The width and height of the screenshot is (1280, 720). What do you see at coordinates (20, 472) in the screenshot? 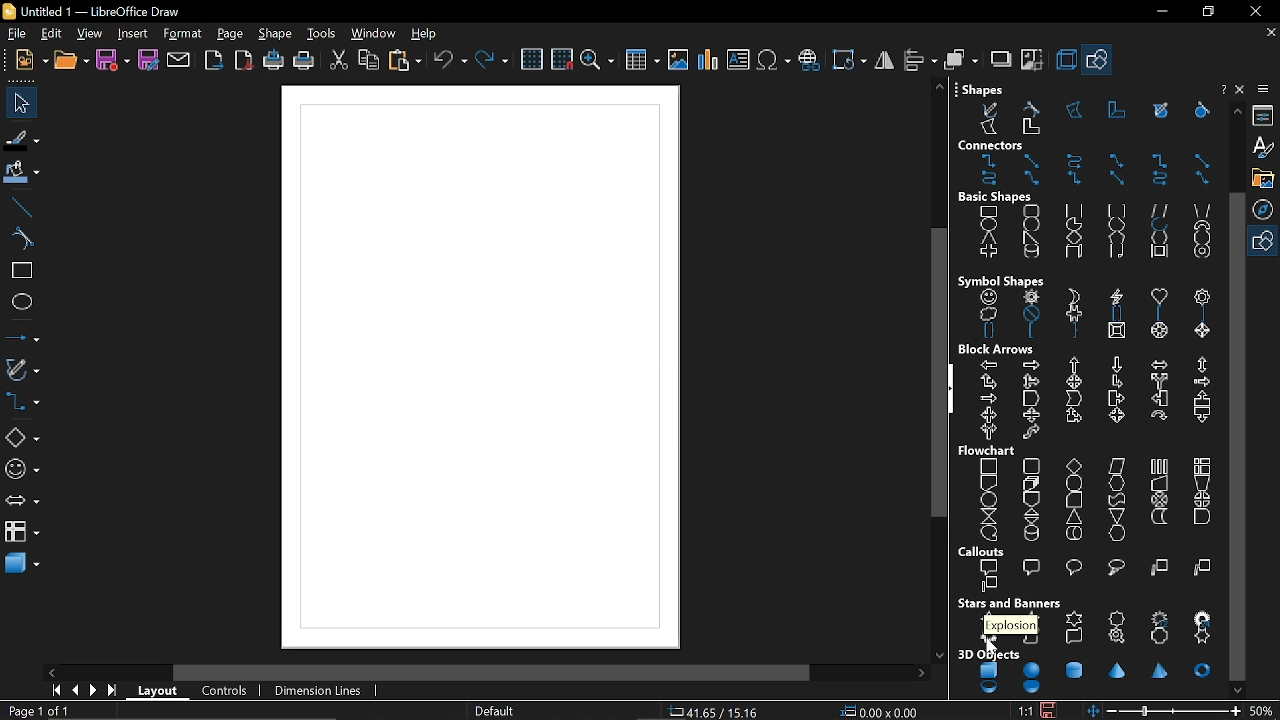
I see `symbol shapes` at bounding box center [20, 472].